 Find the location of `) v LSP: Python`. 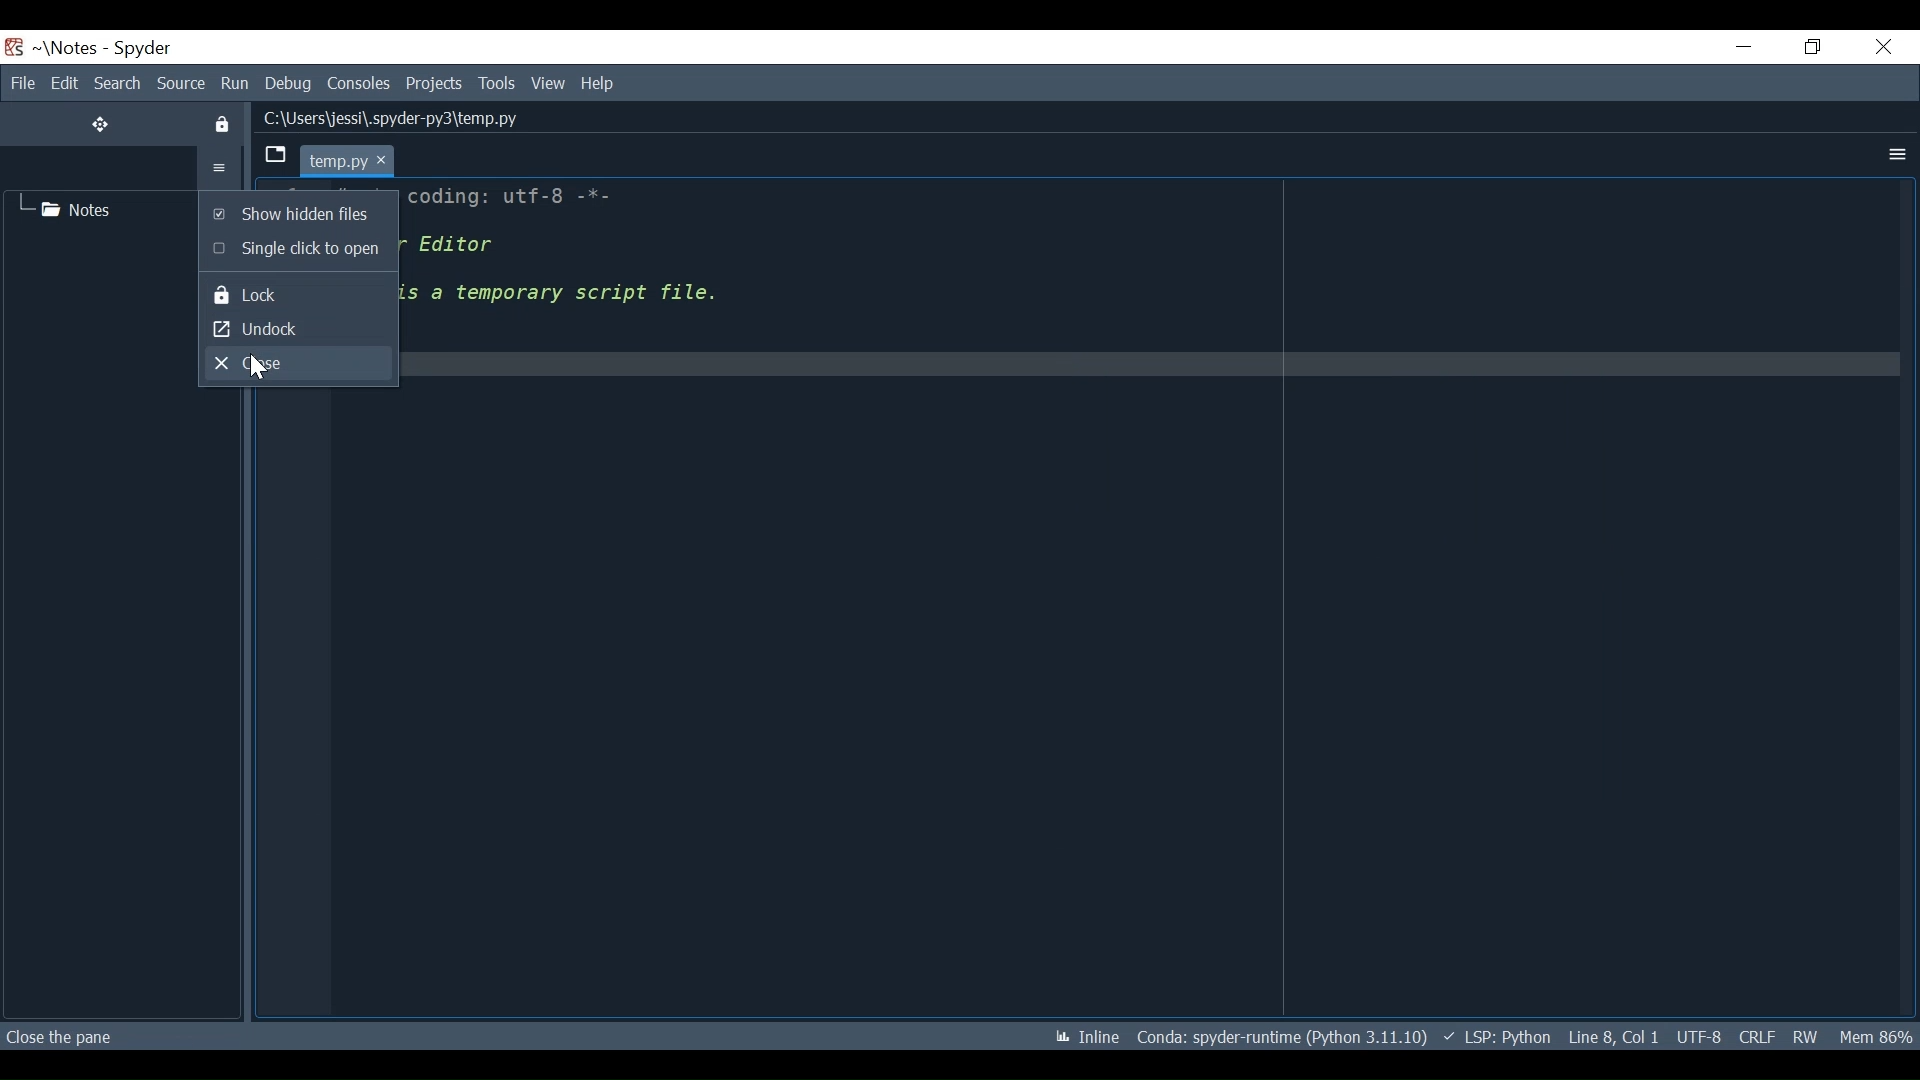

) v LSP: Python is located at coordinates (1498, 1036).